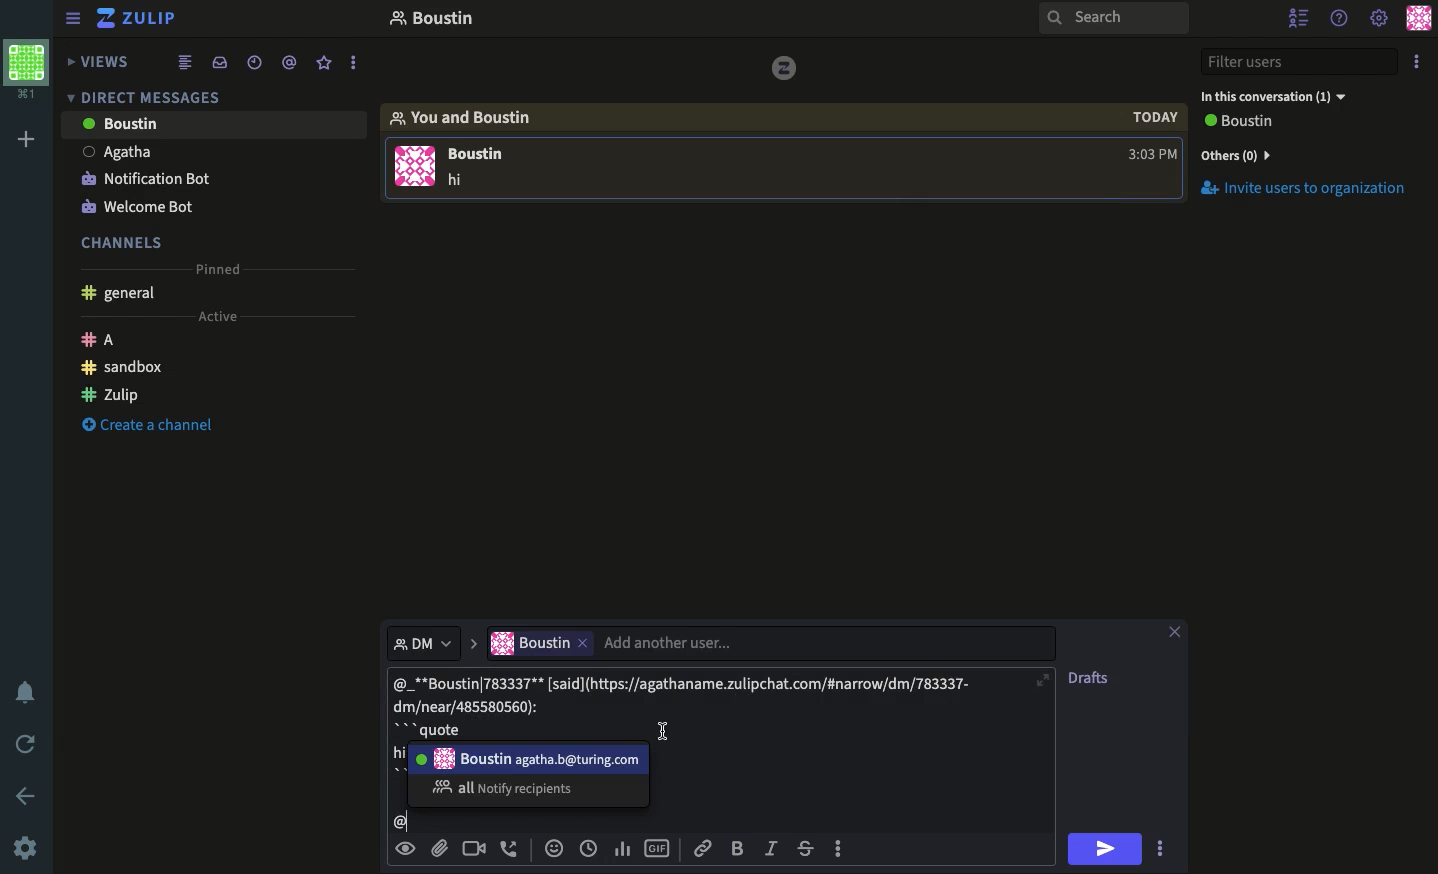 Image resolution: width=1438 pixels, height=874 pixels. Describe the element at coordinates (772, 850) in the screenshot. I see `Italics` at that location.